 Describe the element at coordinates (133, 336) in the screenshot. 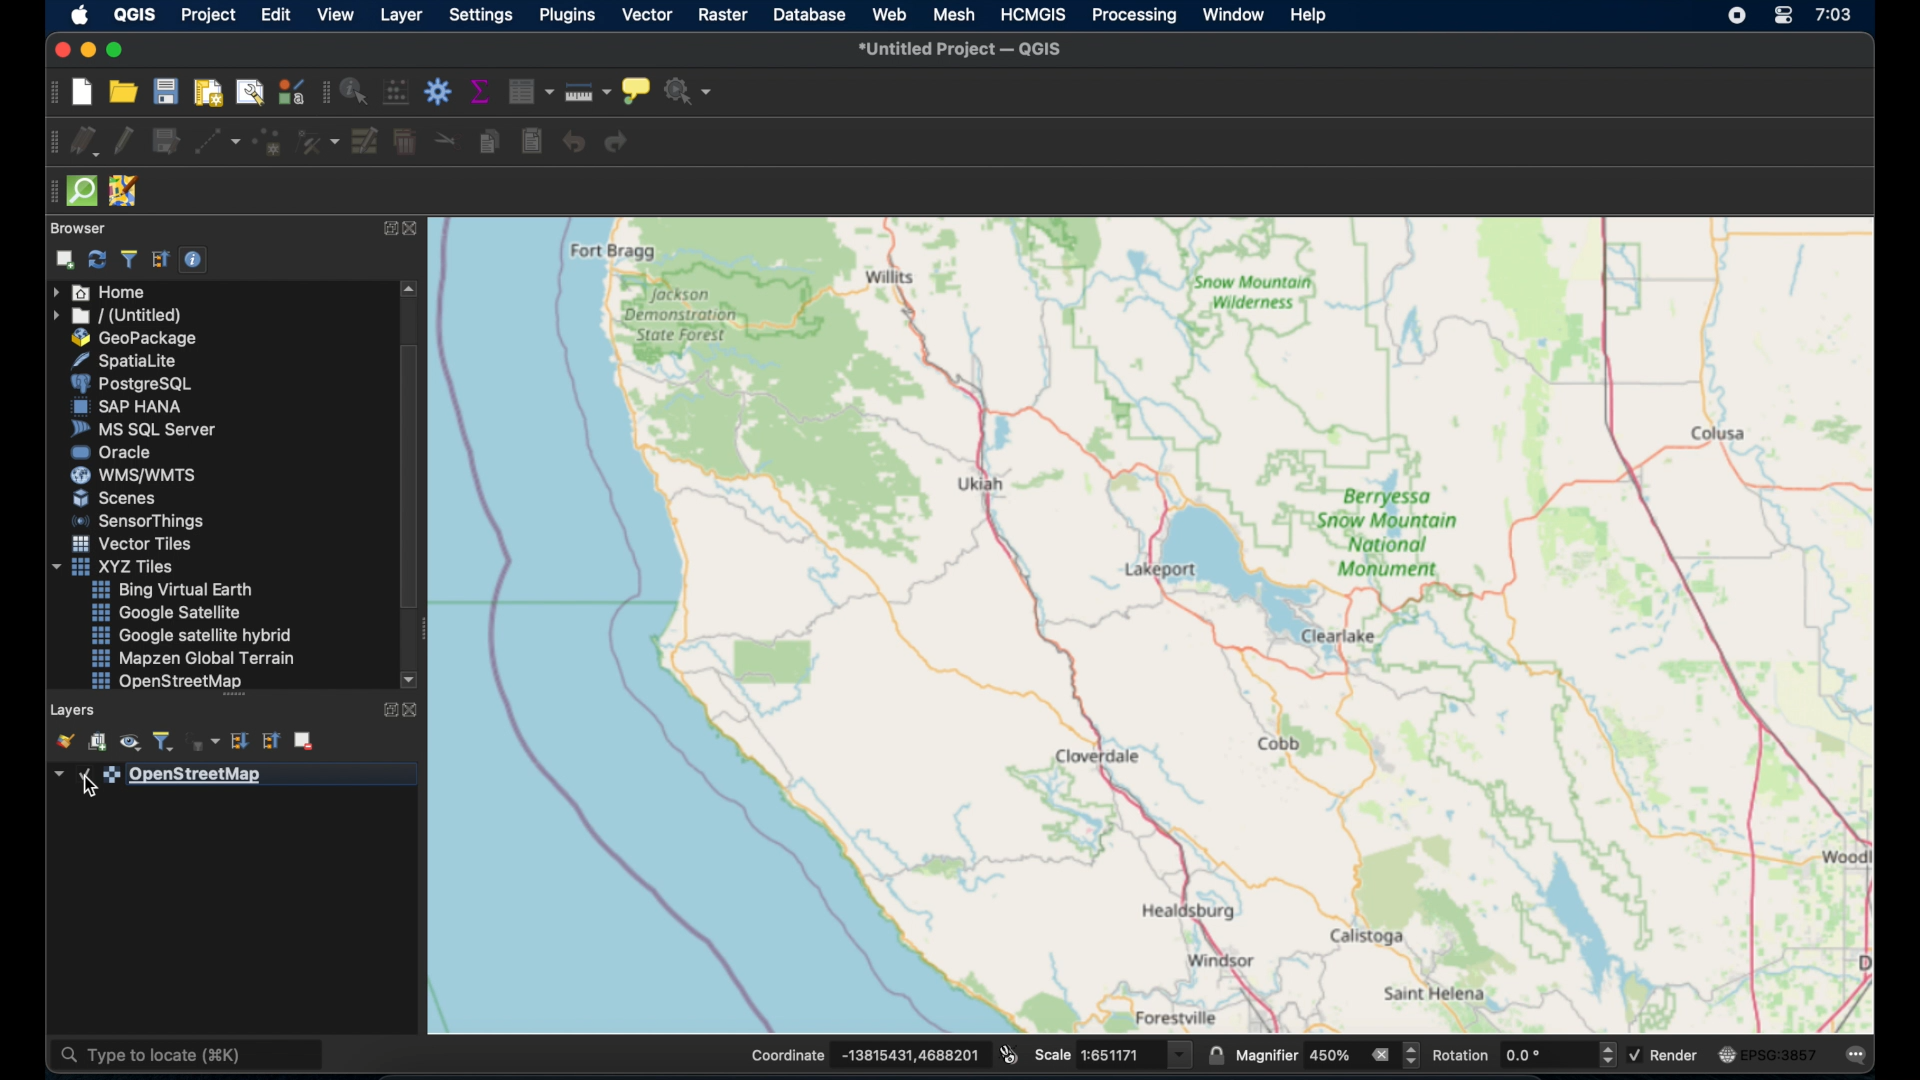

I see `geopackage` at that location.